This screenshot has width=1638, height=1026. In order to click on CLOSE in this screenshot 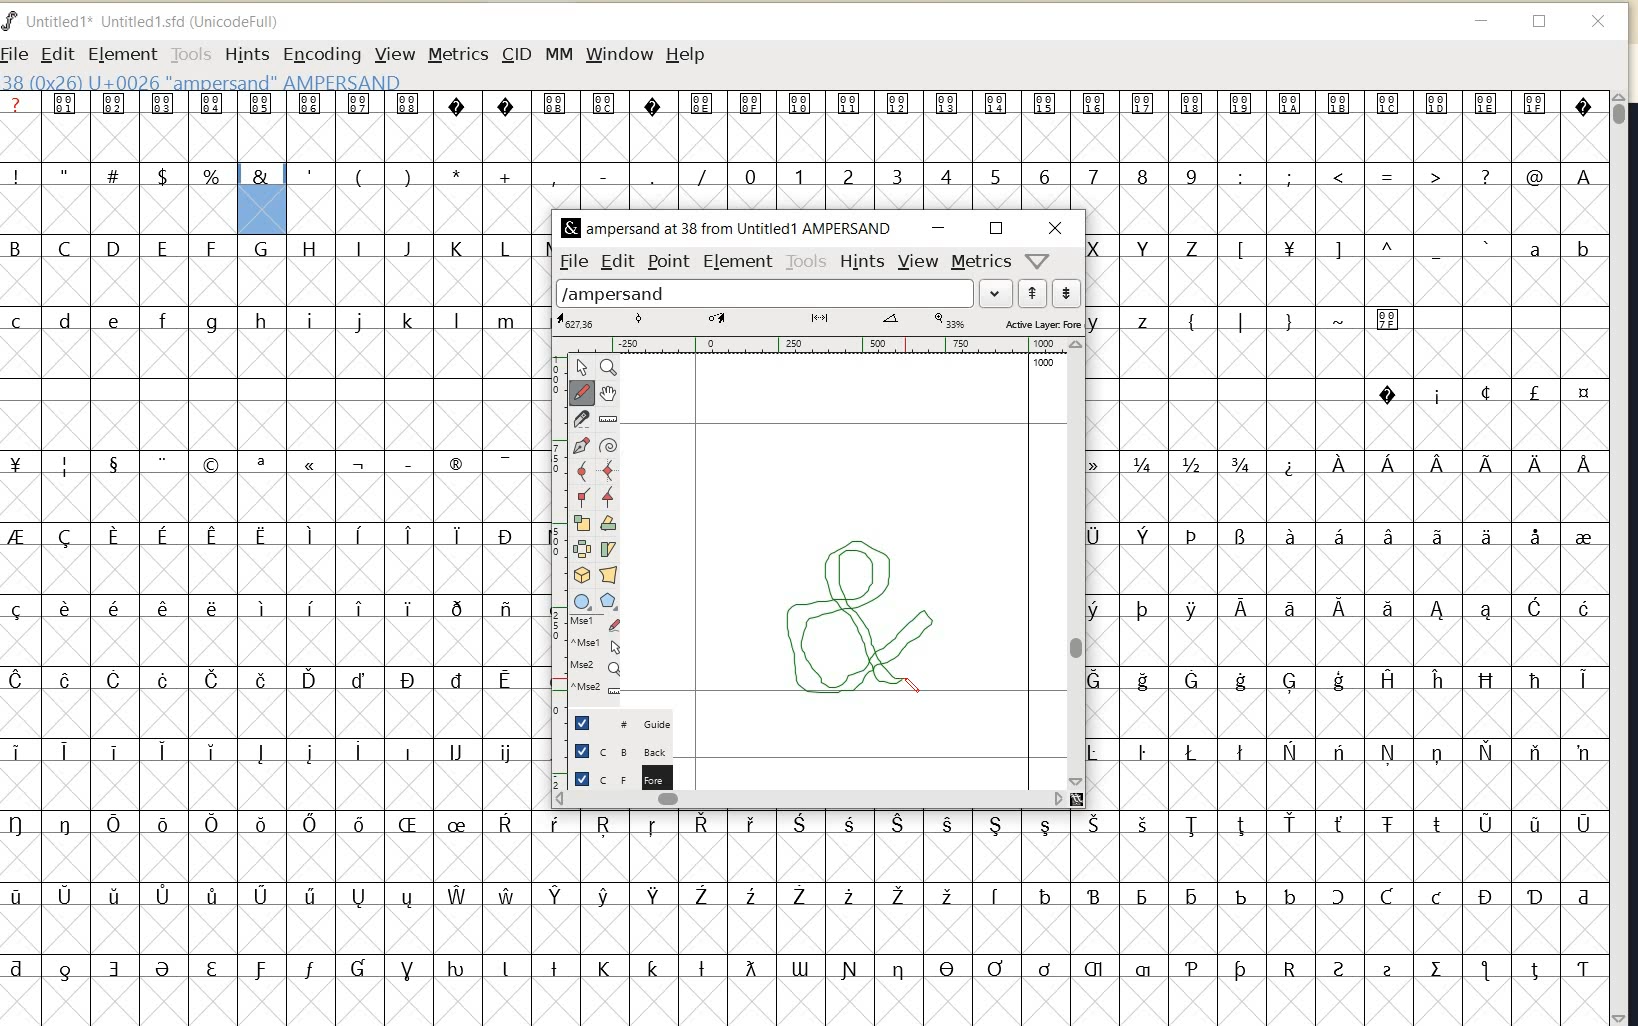, I will do `click(1059, 227)`.